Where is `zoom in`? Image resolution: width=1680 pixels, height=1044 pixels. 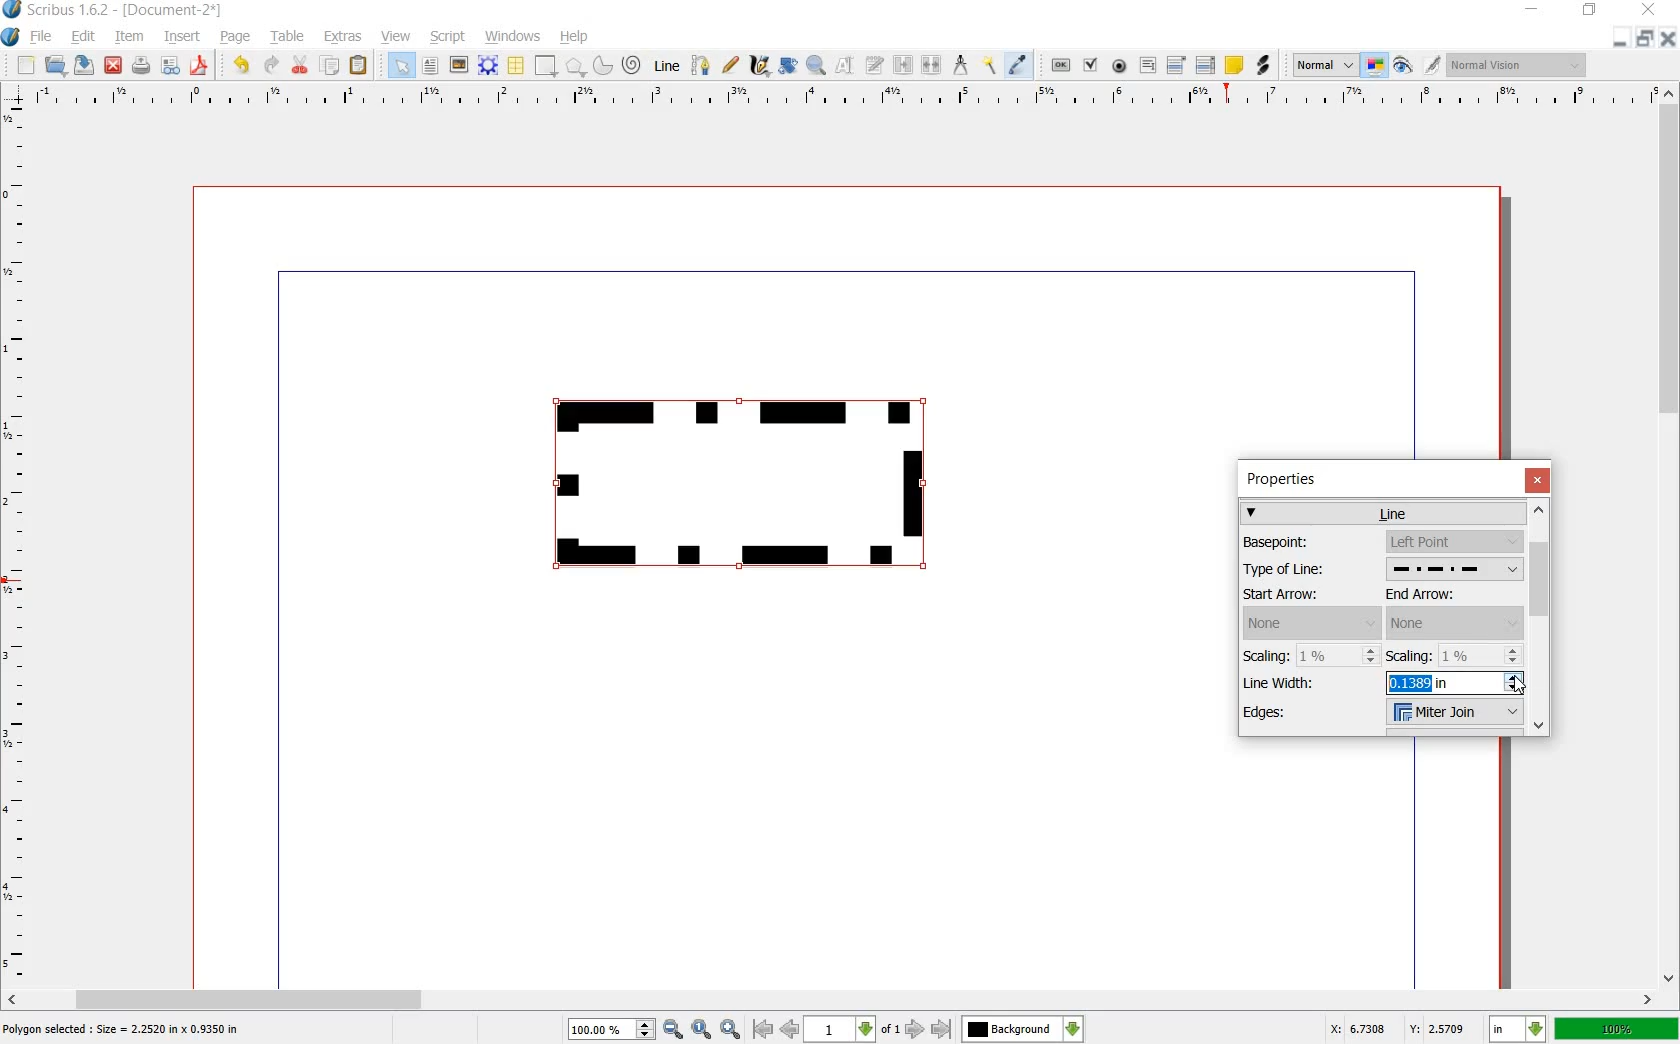 zoom in is located at coordinates (731, 1029).